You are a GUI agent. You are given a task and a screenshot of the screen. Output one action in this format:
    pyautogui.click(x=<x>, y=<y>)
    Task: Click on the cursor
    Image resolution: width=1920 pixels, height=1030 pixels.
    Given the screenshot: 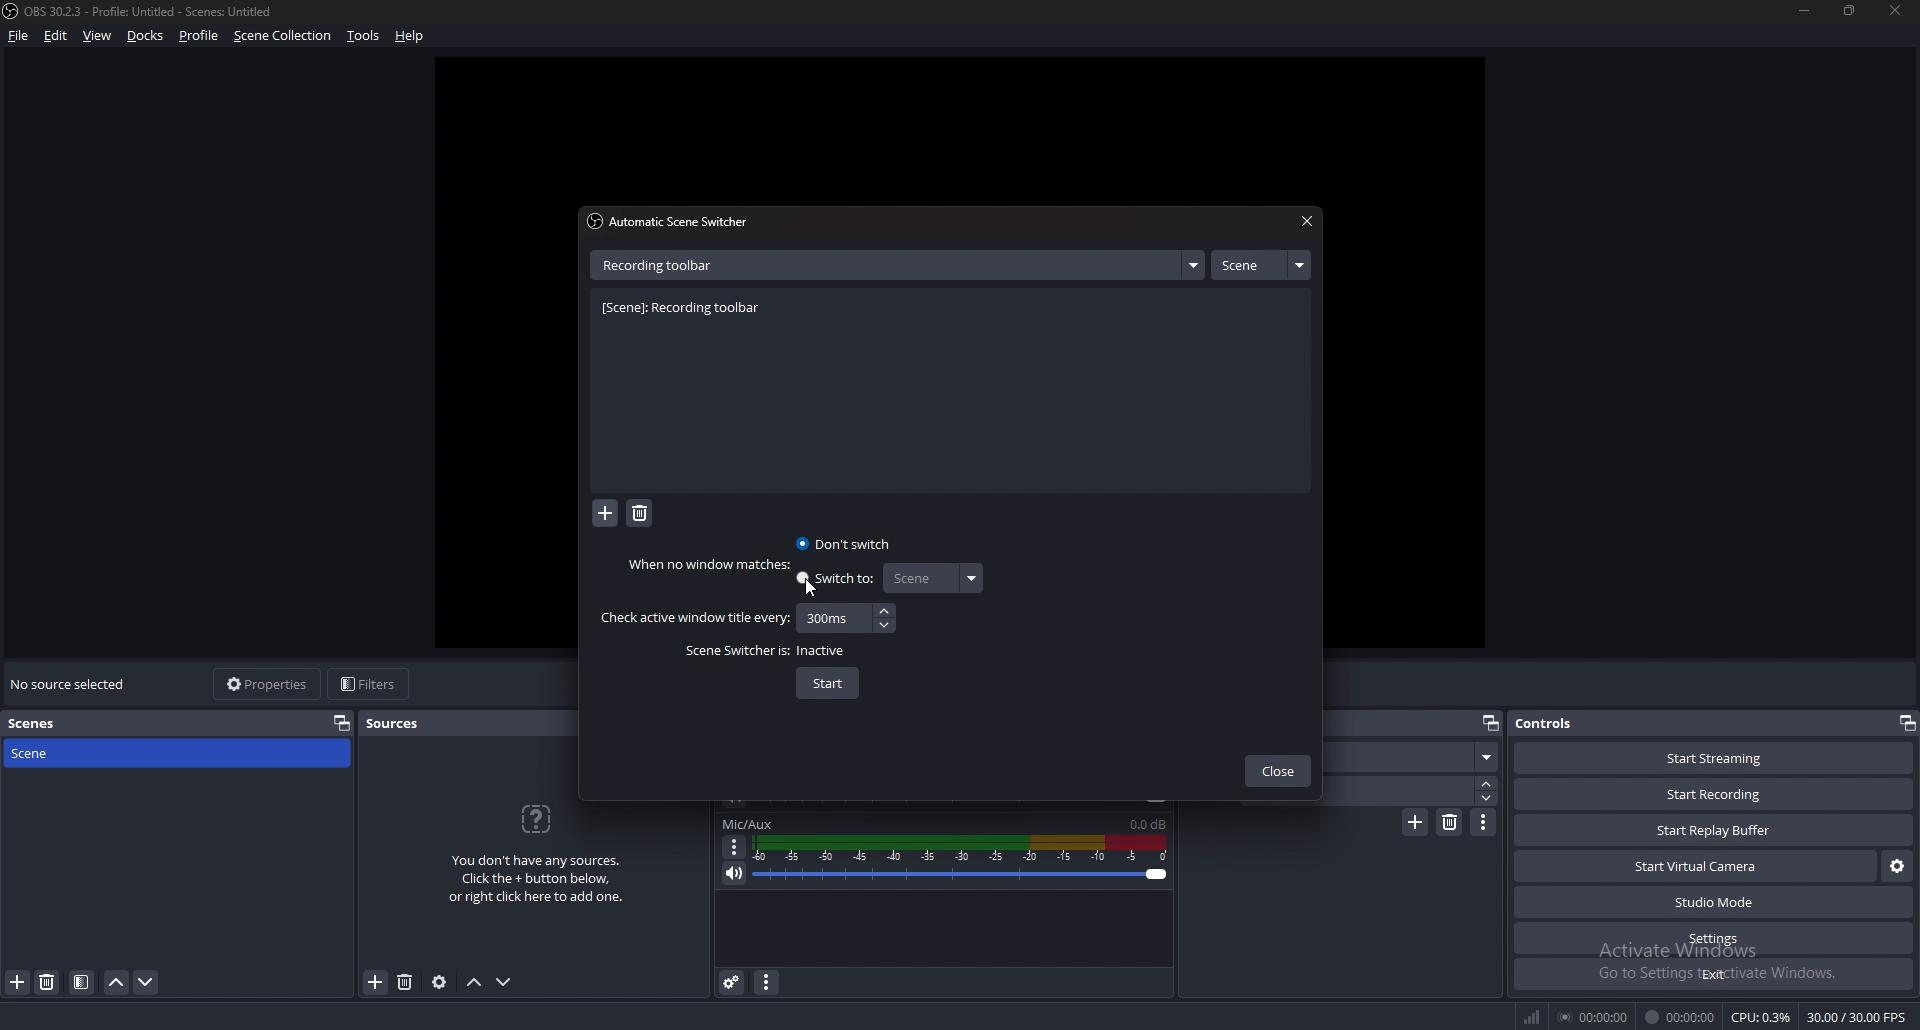 What is the action you would take?
    pyautogui.click(x=811, y=589)
    